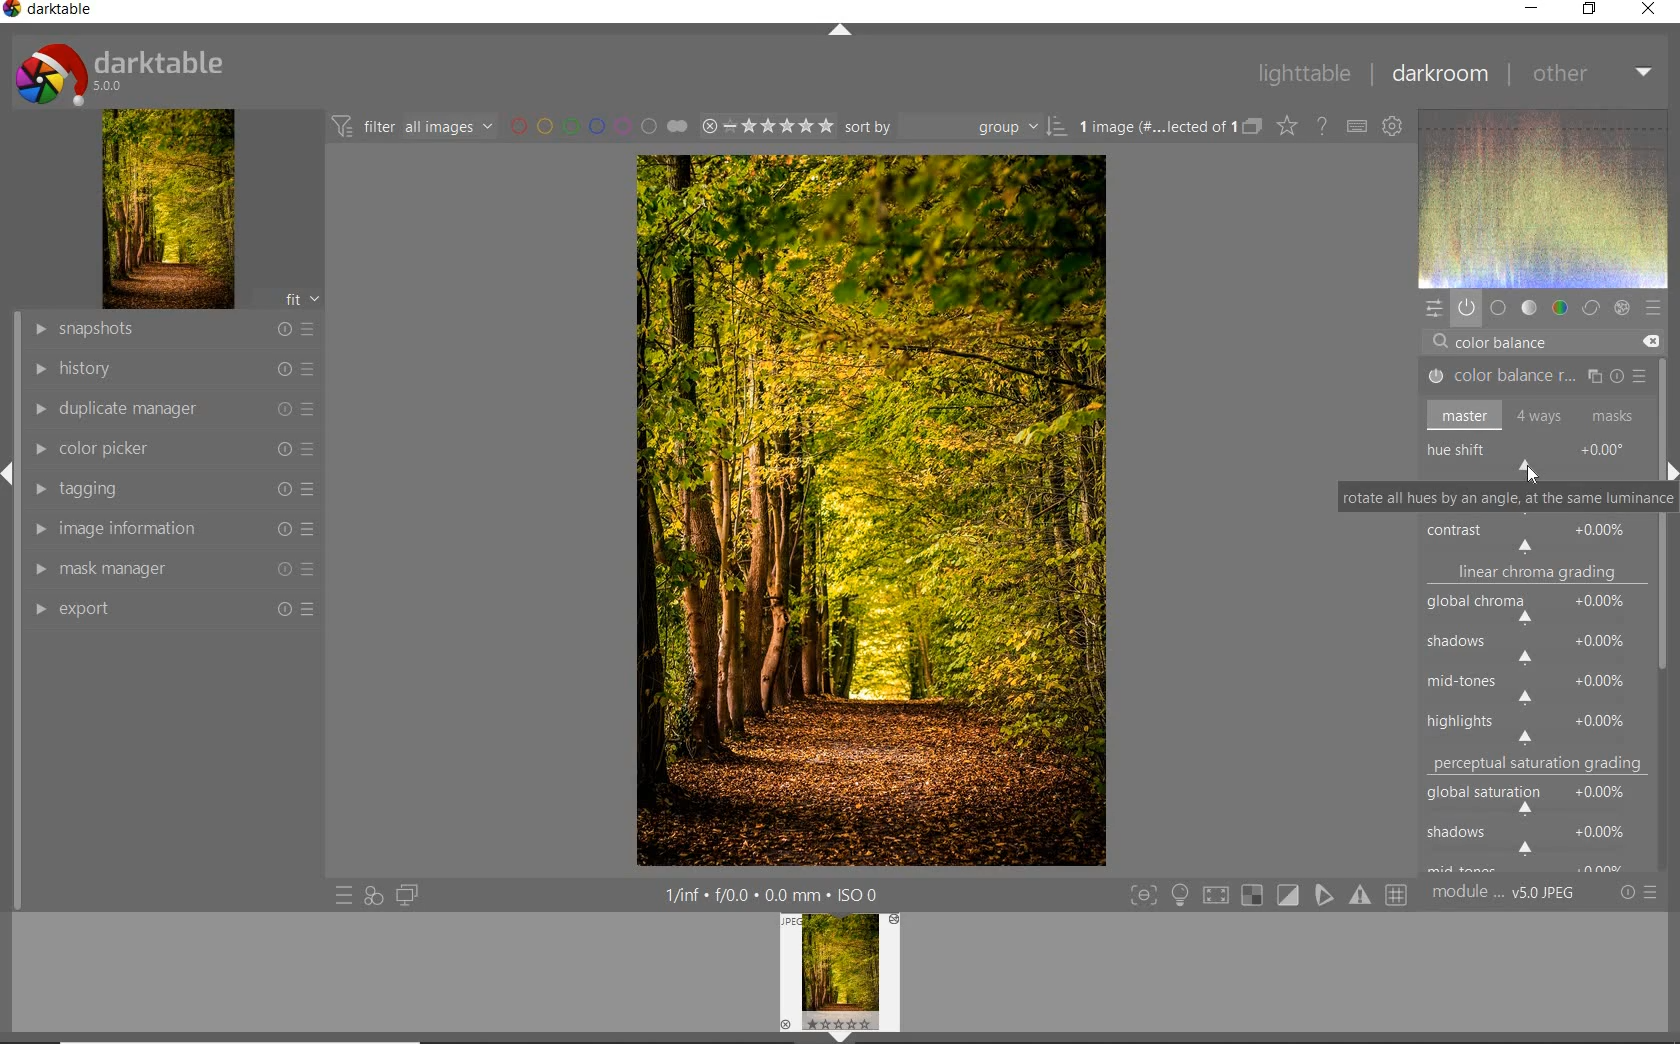 The width and height of the screenshot is (1680, 1044). I want to click on define keyboard shortcut, so click(1357, 127).